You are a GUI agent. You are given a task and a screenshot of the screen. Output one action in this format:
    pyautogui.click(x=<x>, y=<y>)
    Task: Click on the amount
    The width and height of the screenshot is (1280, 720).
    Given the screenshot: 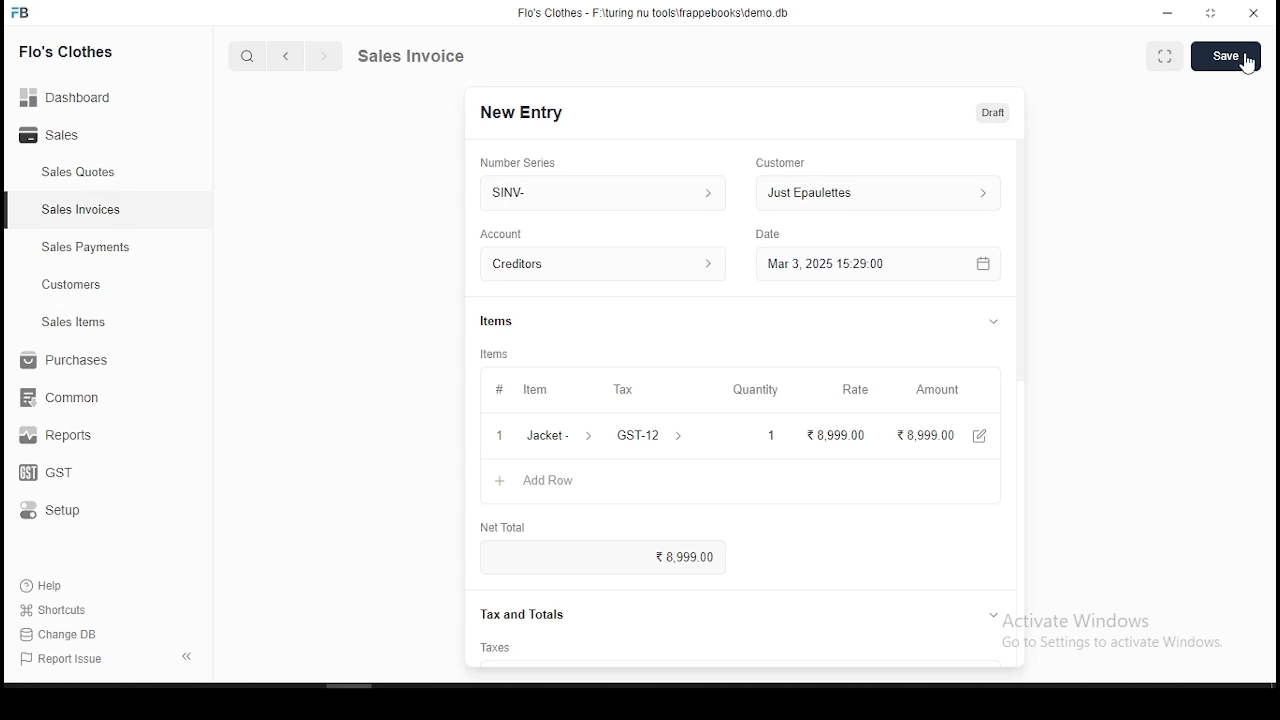 What is the action you would take?
    pyautogui.click(x=942, y=390)
    